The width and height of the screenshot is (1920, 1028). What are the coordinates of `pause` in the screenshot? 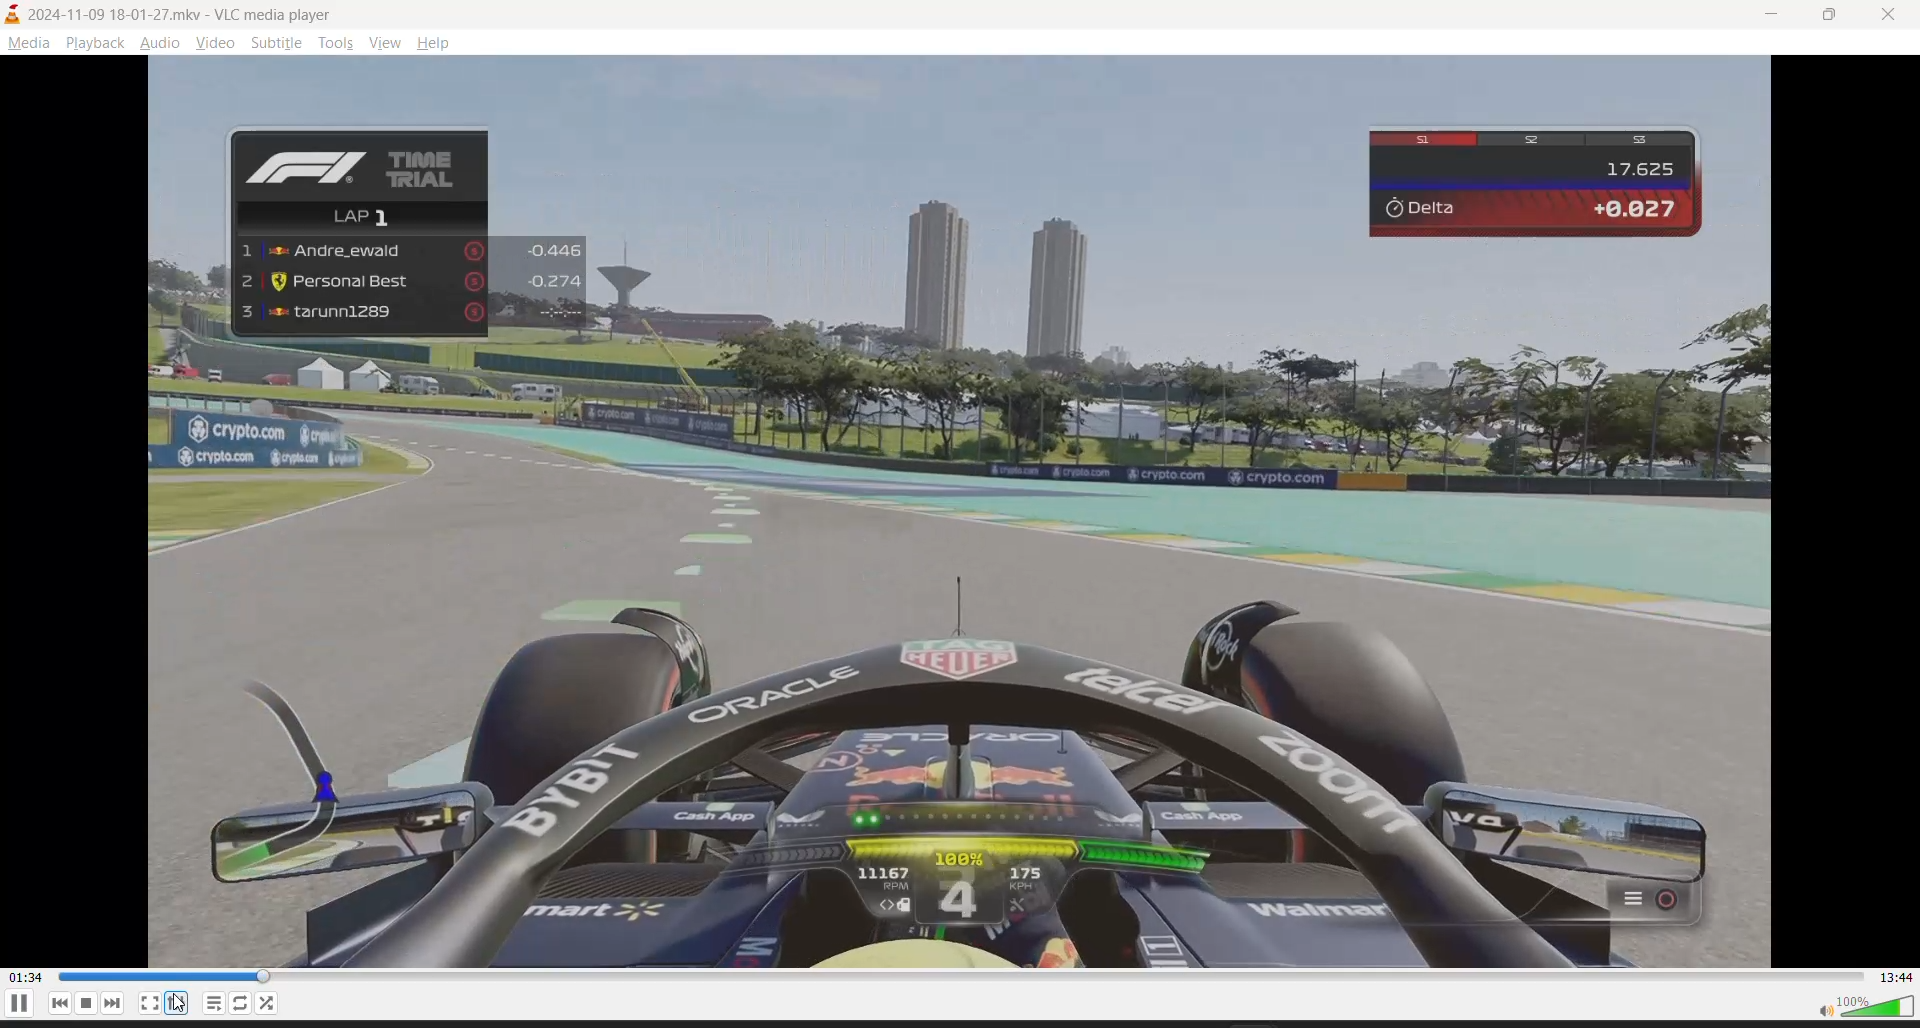 It's located at (18, 1008).